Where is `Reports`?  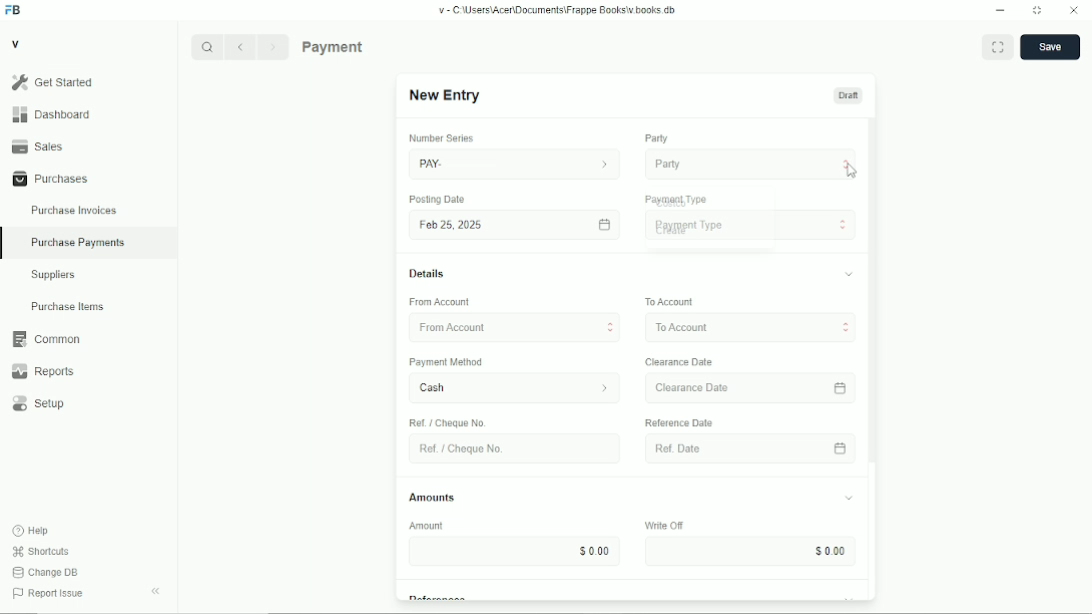 Reports is located at coordinates (89, 371).